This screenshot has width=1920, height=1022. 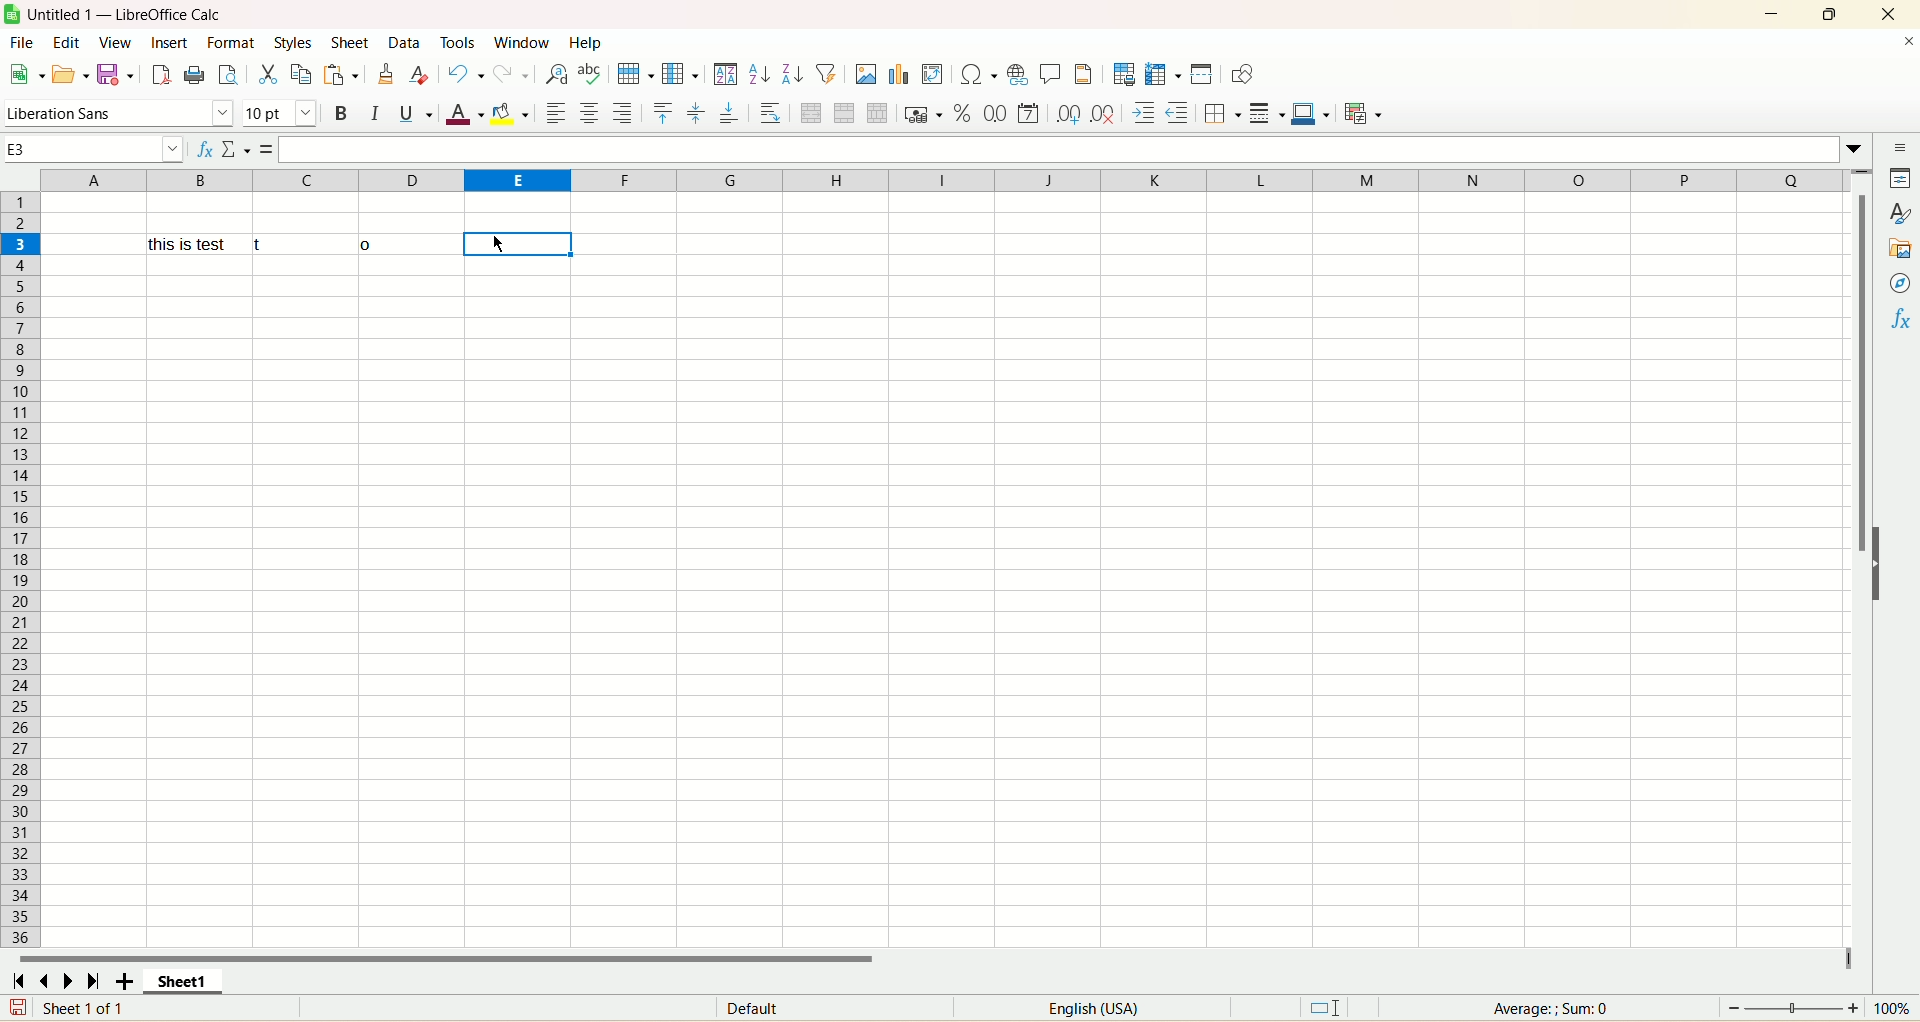 I want to click on border style, so click(x=1266, y=115).